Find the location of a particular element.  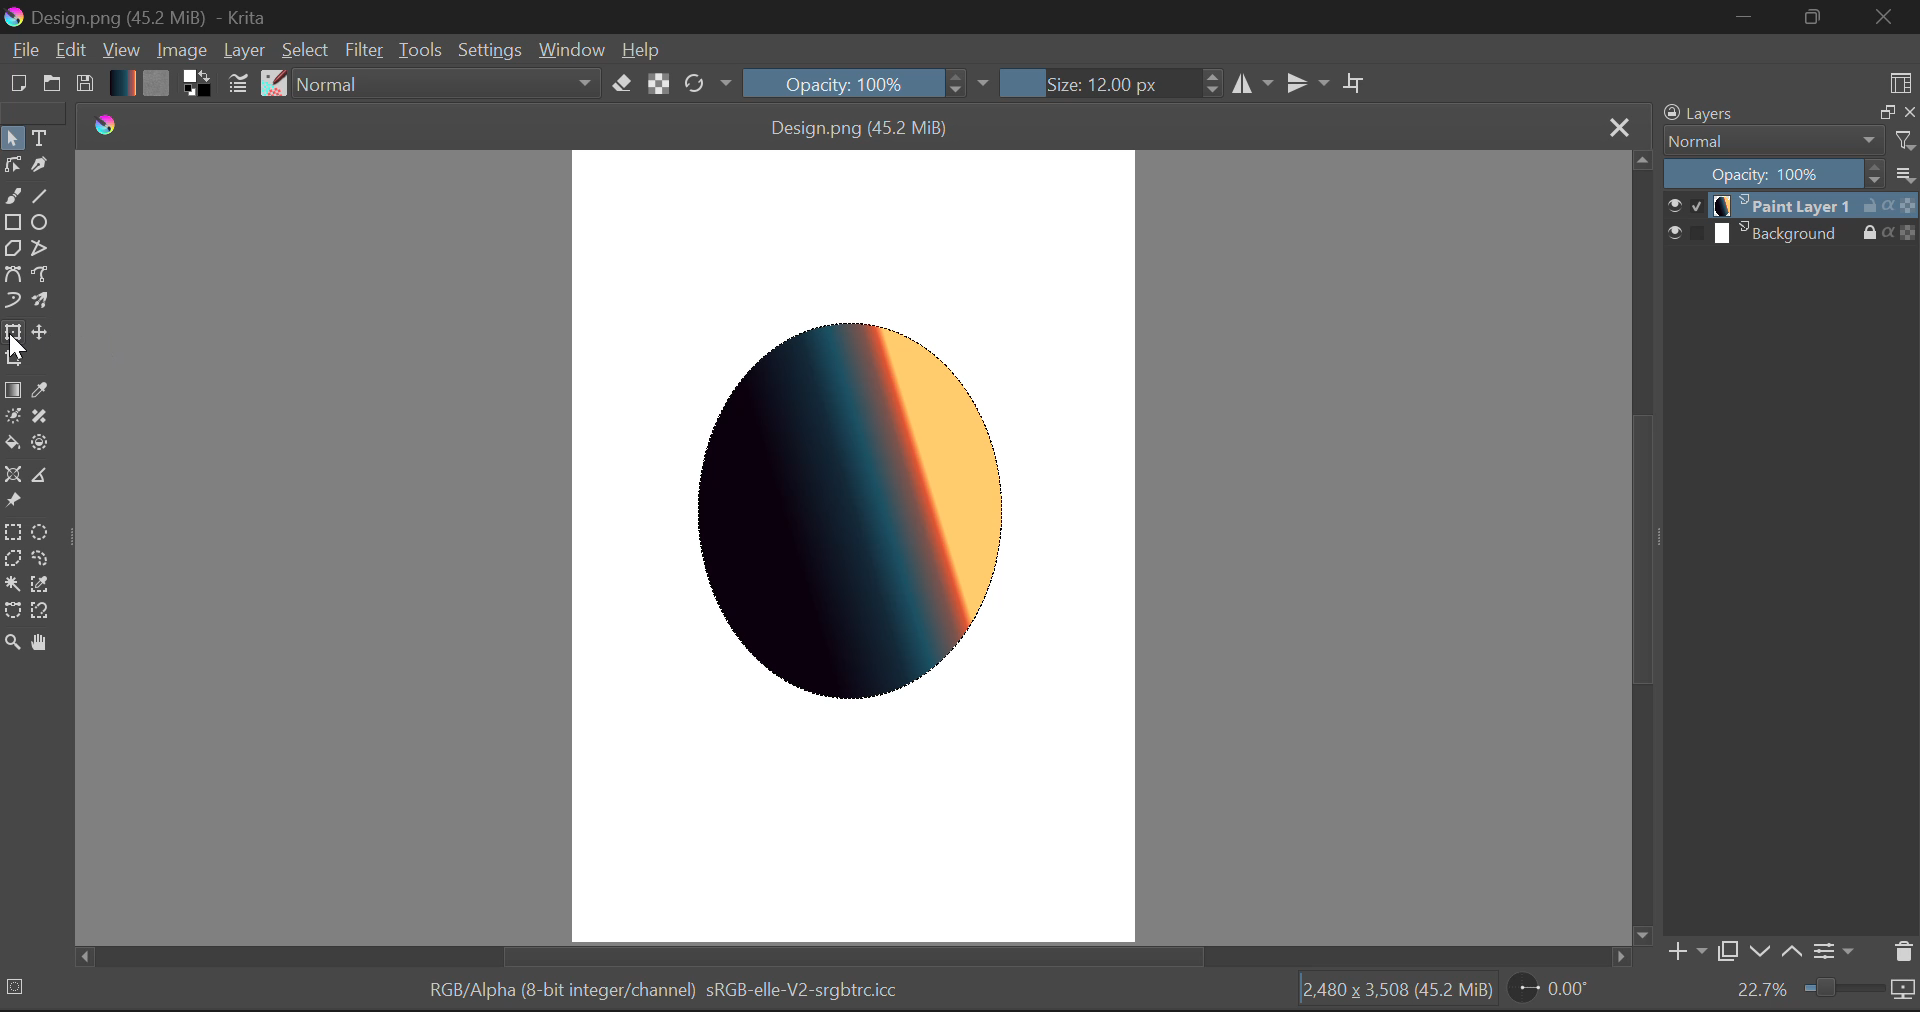

Tools is located at coordinates (420, 48).